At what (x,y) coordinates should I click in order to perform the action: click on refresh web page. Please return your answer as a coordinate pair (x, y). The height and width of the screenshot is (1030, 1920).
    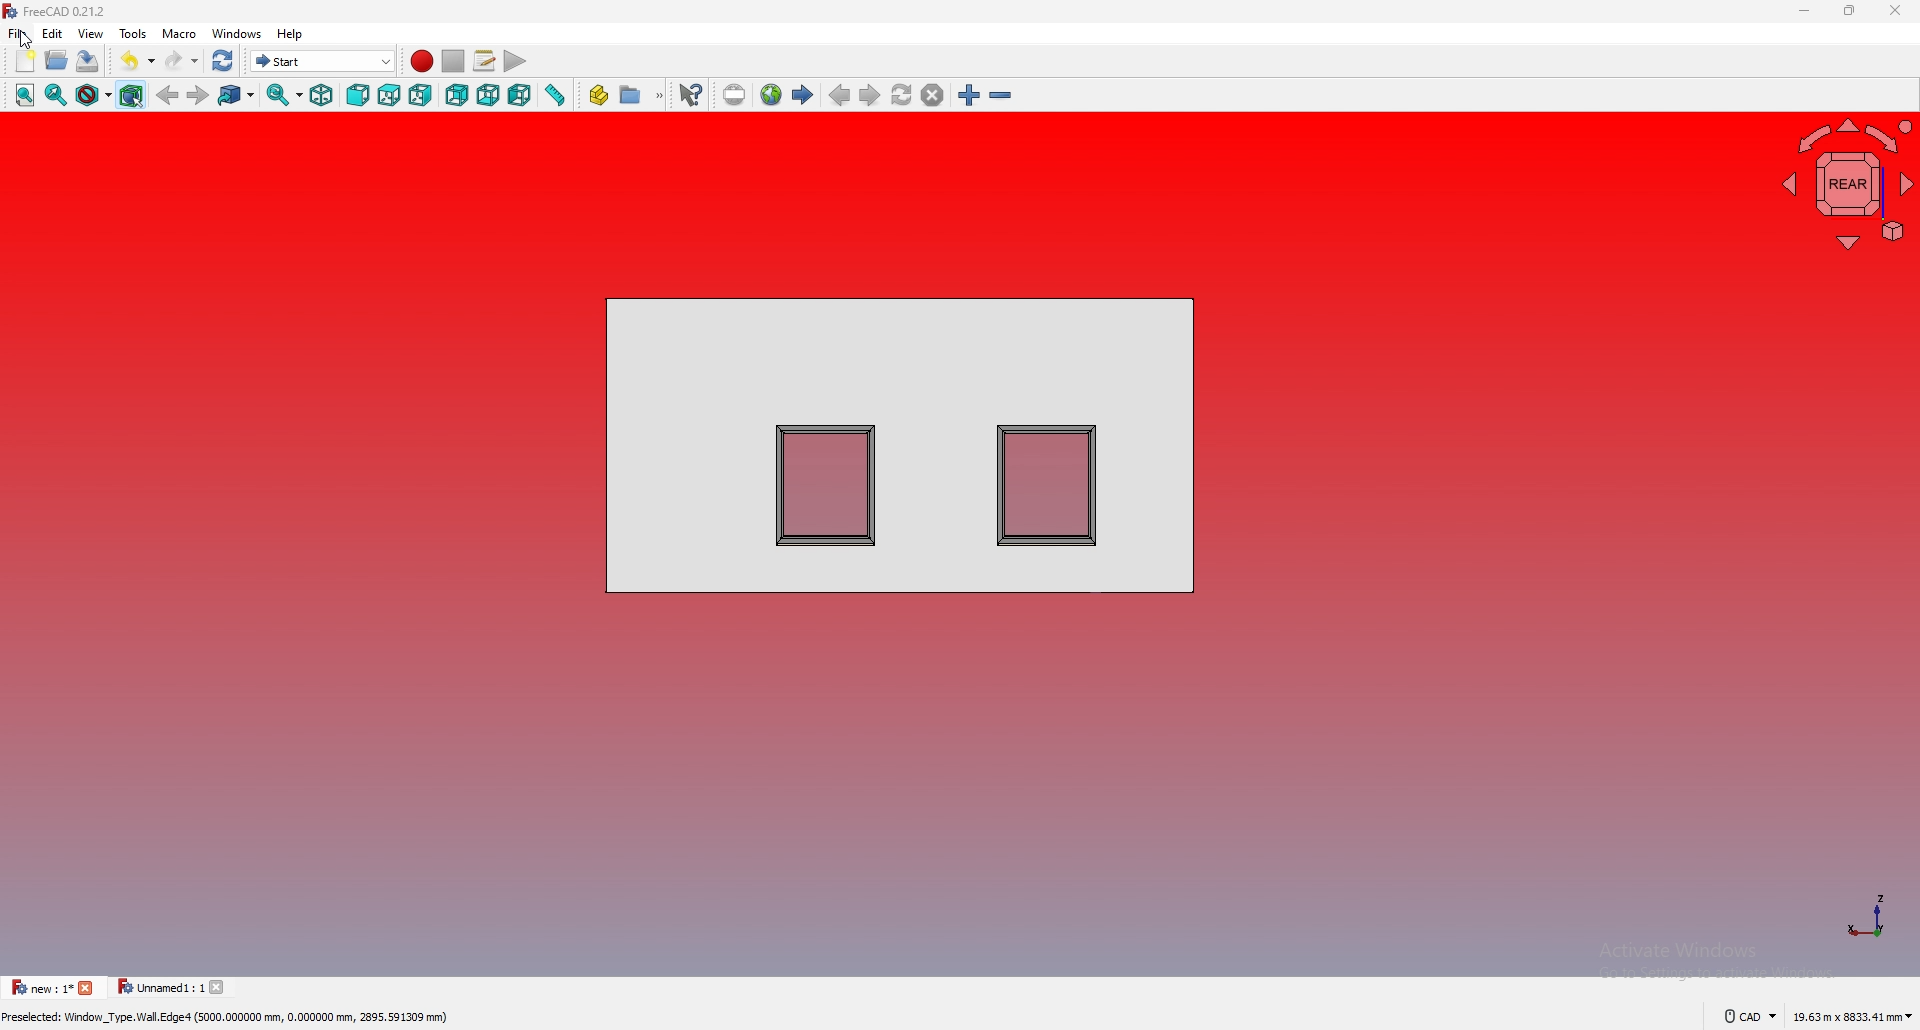
    Looking at the image, I should click on (902, 93).